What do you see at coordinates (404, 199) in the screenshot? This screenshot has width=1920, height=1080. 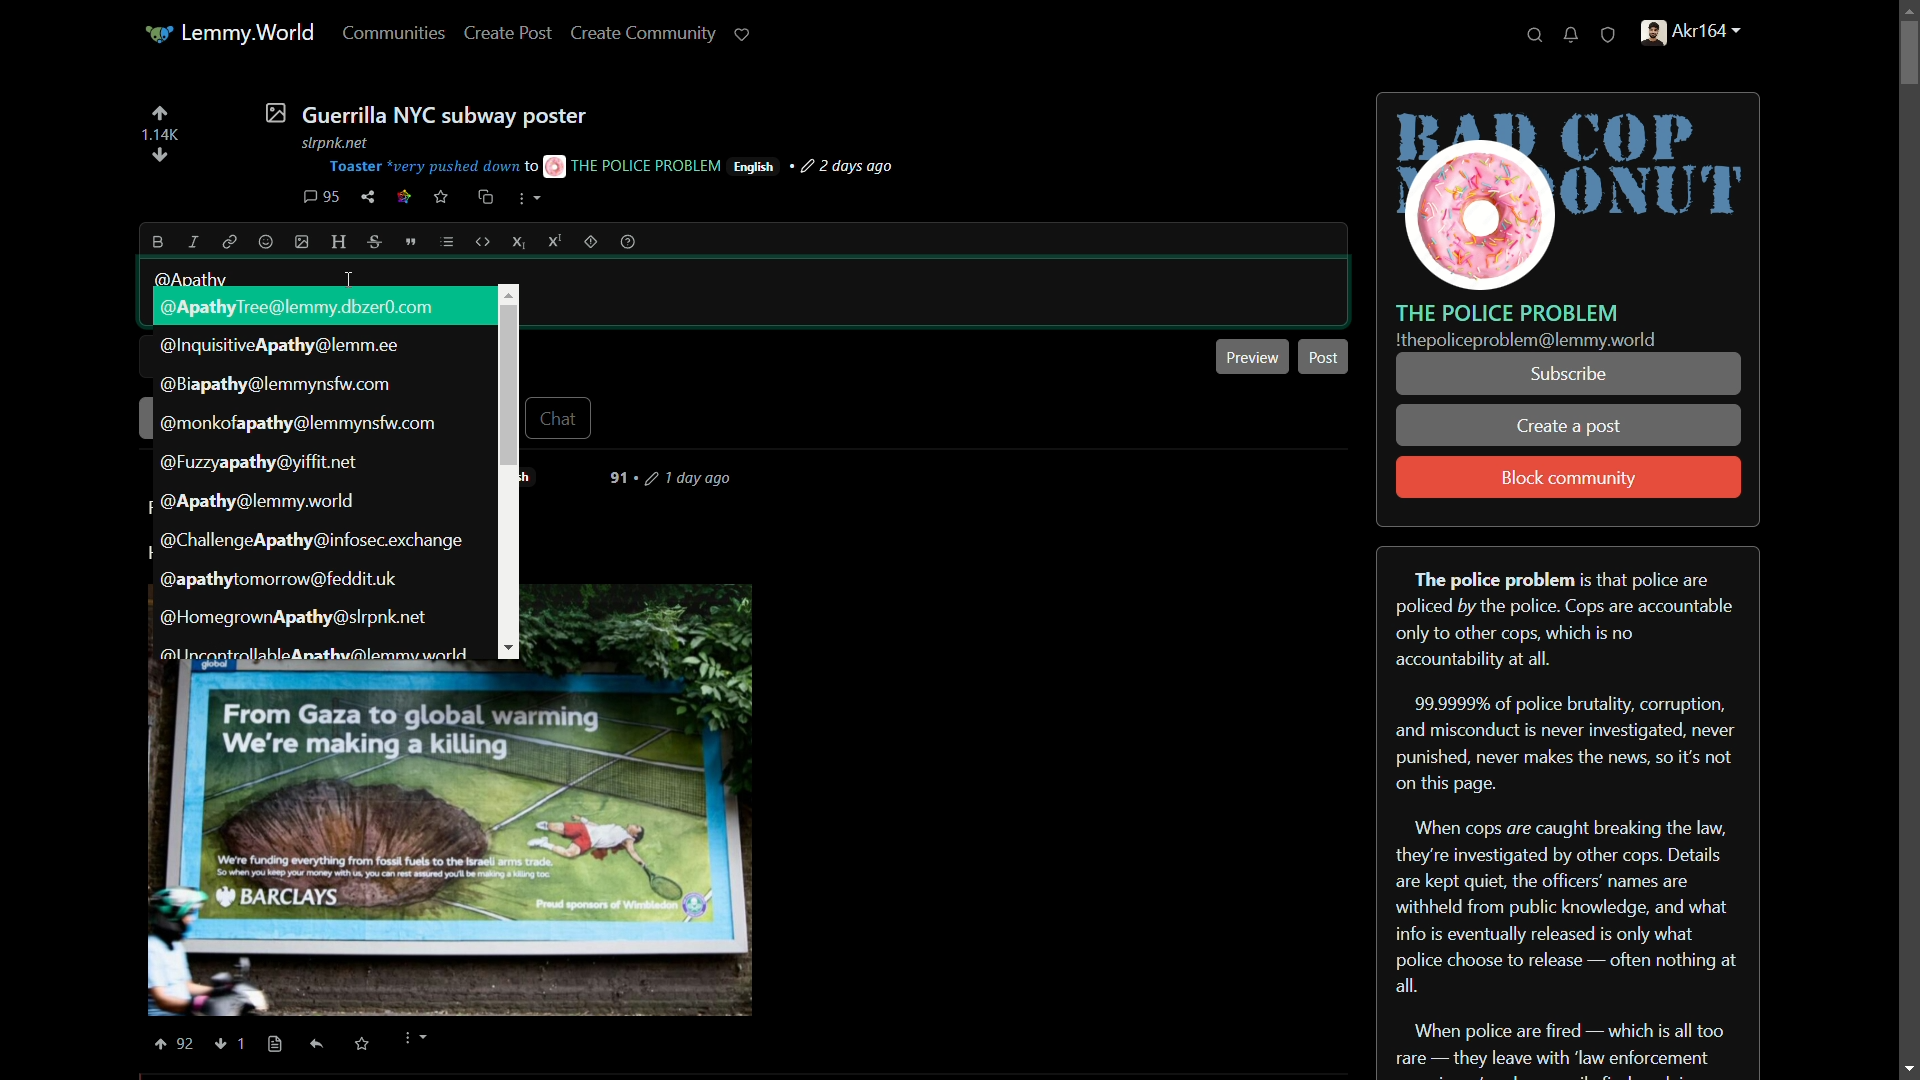 I see `link` at bounding box center [404, 199].